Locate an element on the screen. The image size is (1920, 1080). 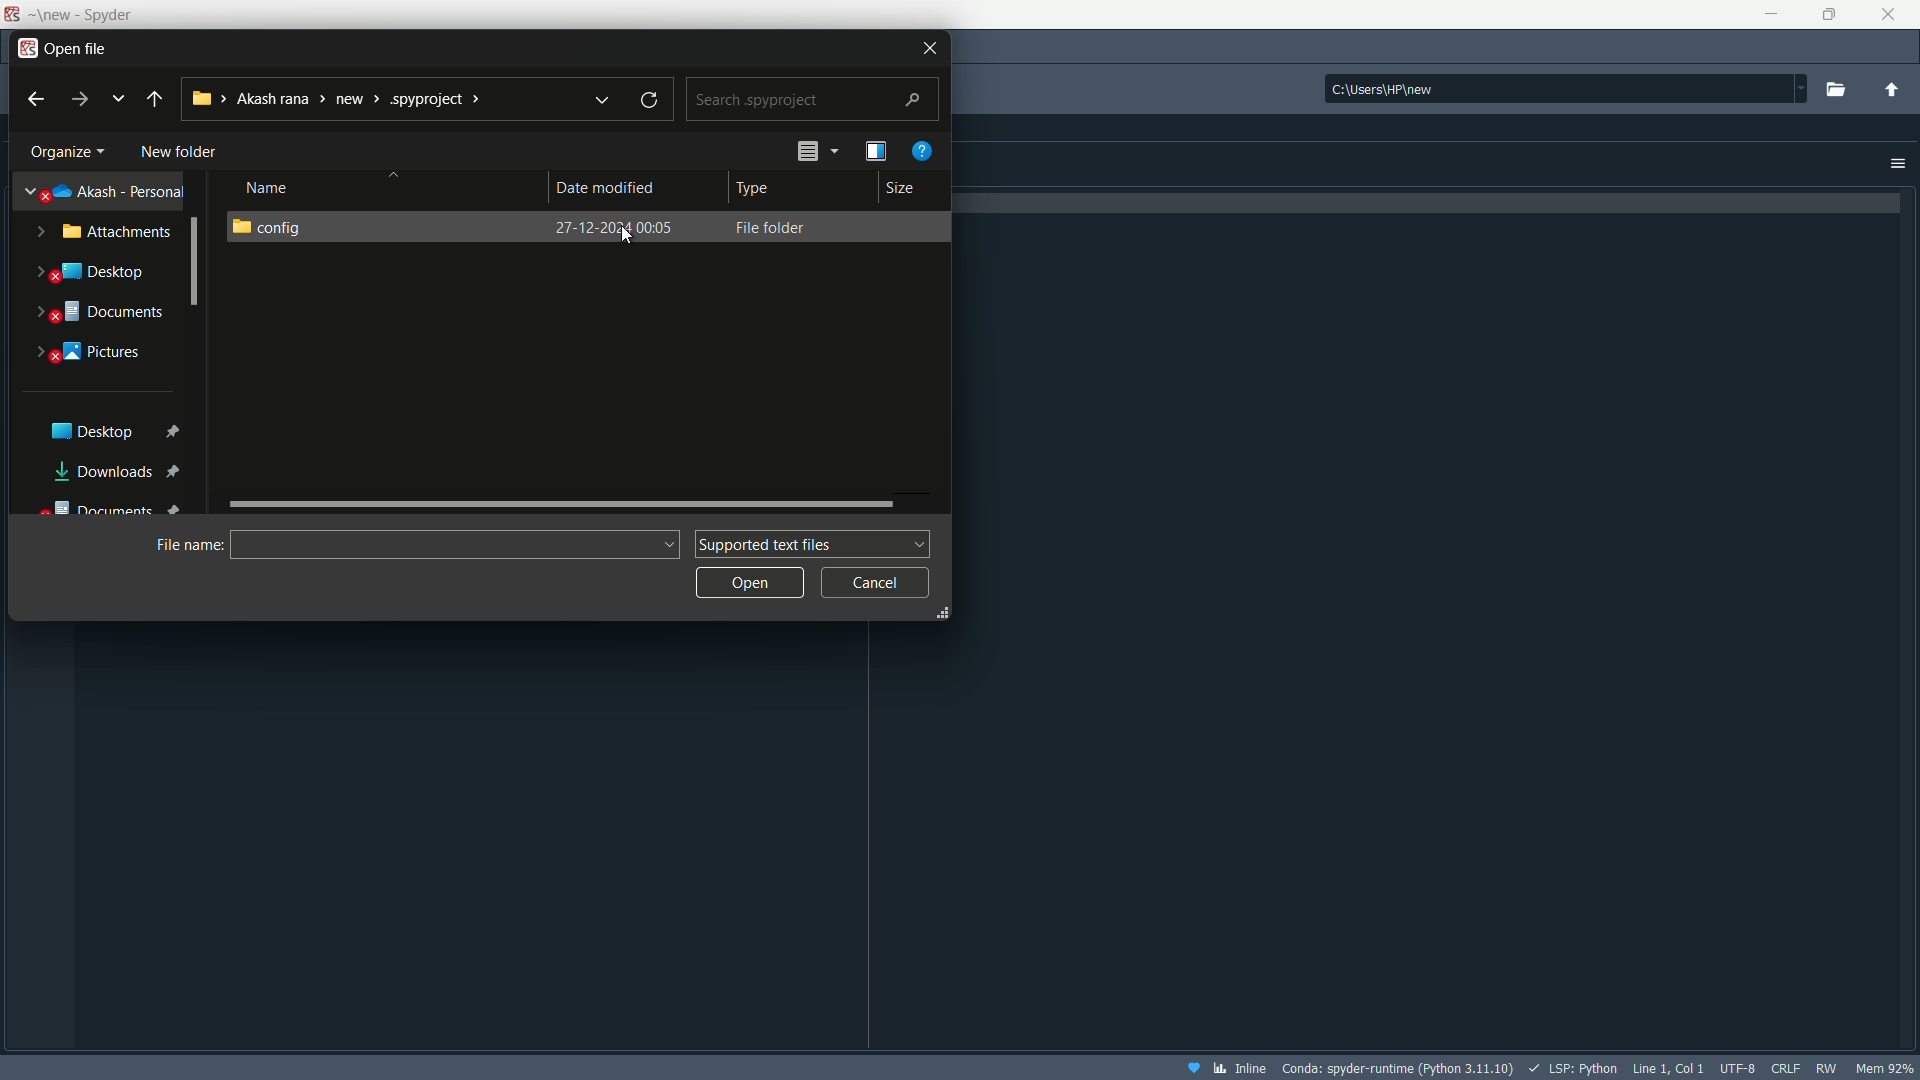
forward is located at coordinates (75, 100).